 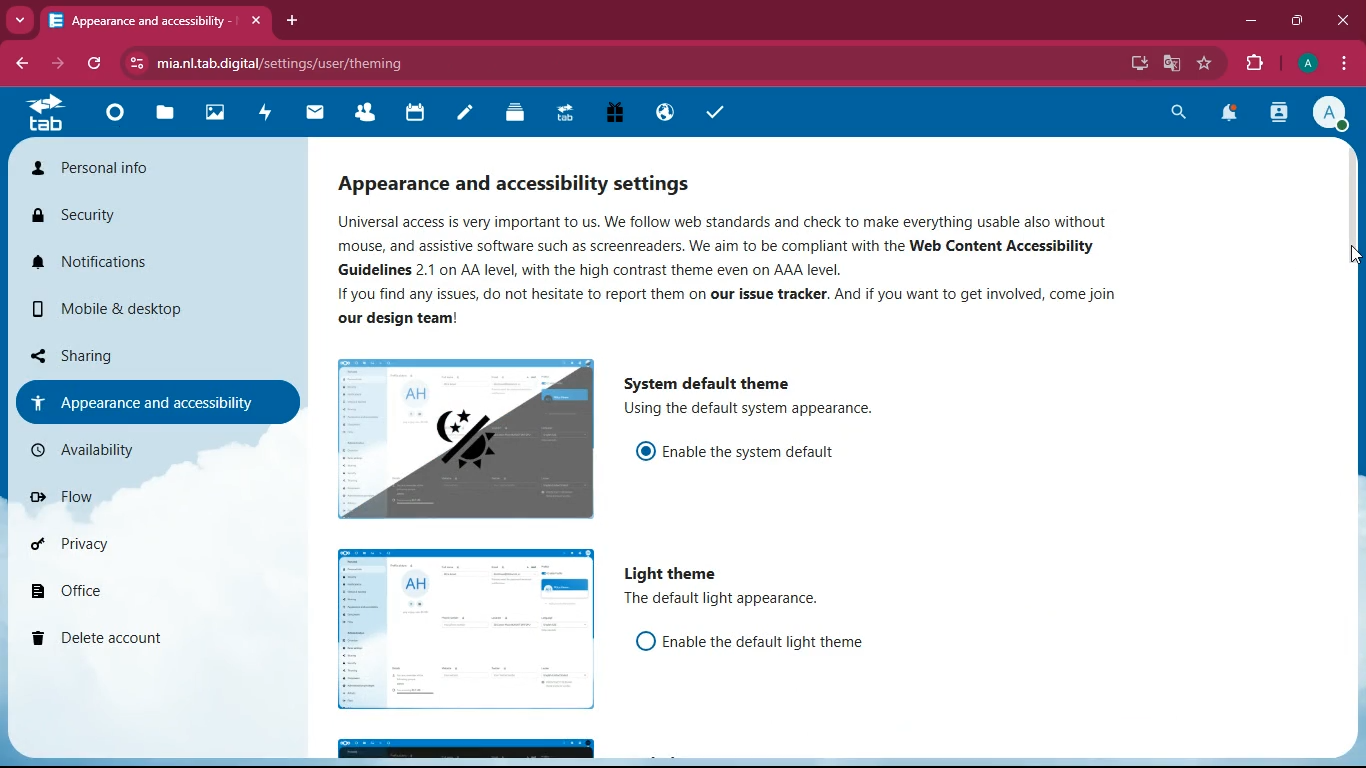 I want to click on scroll bar, so click(x=1347, y=205).